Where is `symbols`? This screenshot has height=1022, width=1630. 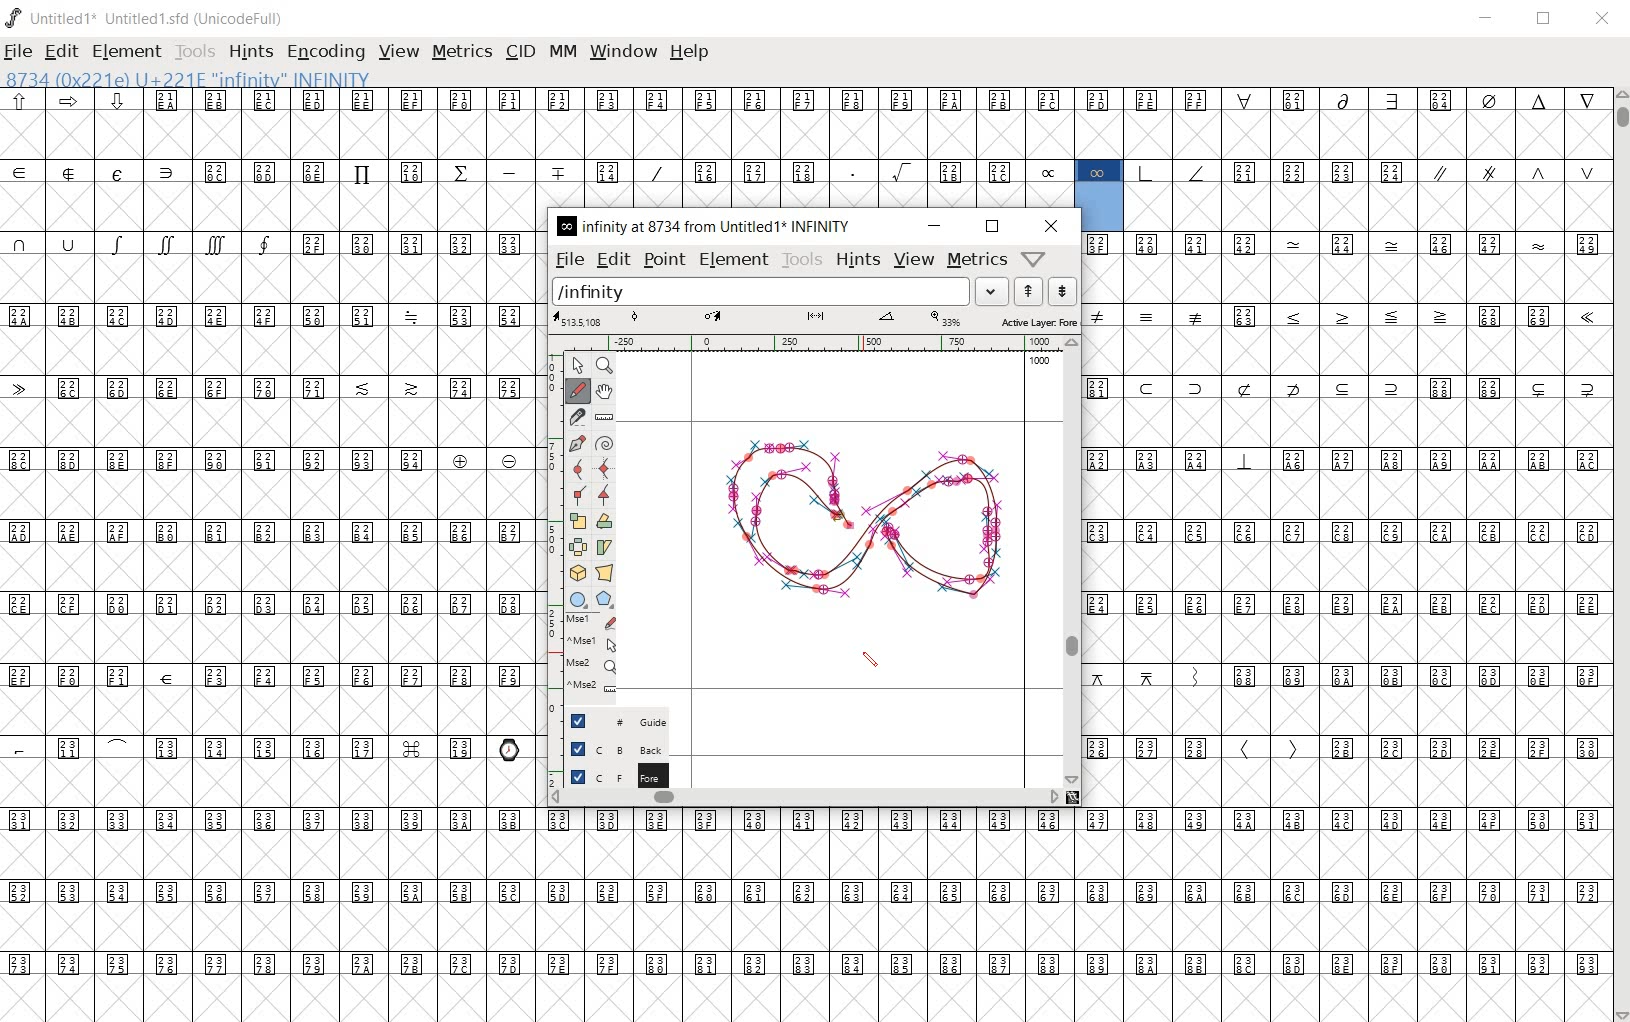
symbols is located at coordinates (146, 243).